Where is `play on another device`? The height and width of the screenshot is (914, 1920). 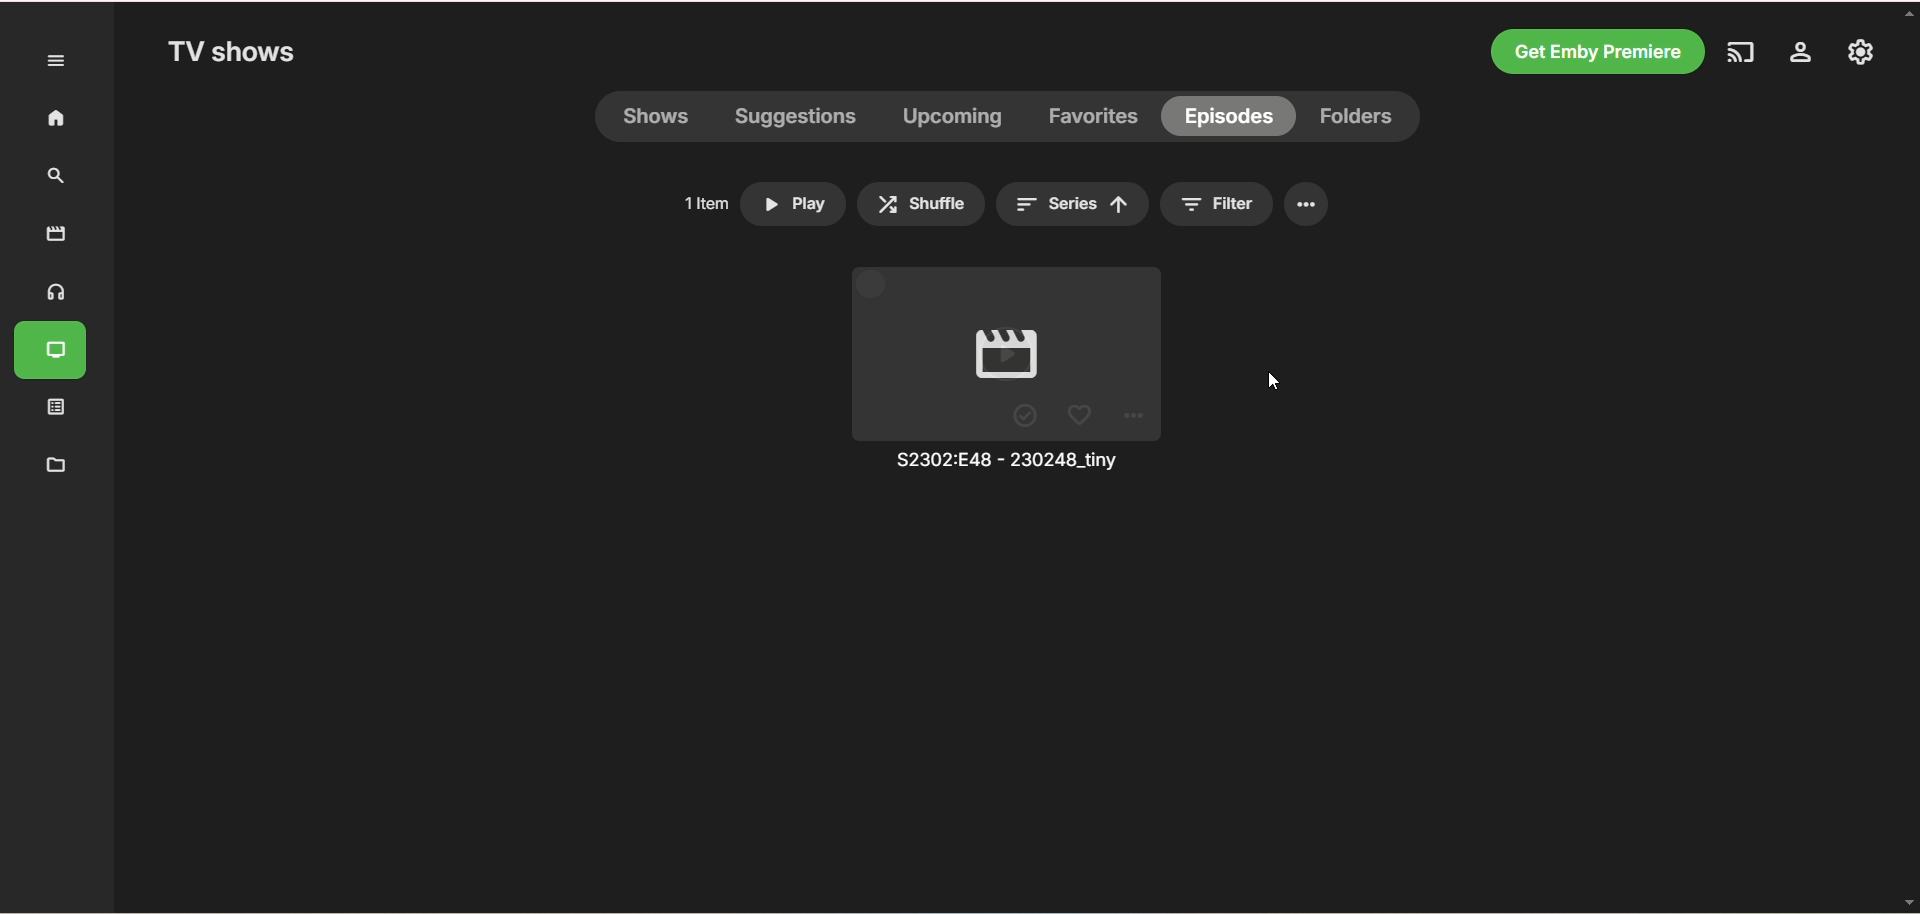 play on another device is located at coordinates (1739, 52).